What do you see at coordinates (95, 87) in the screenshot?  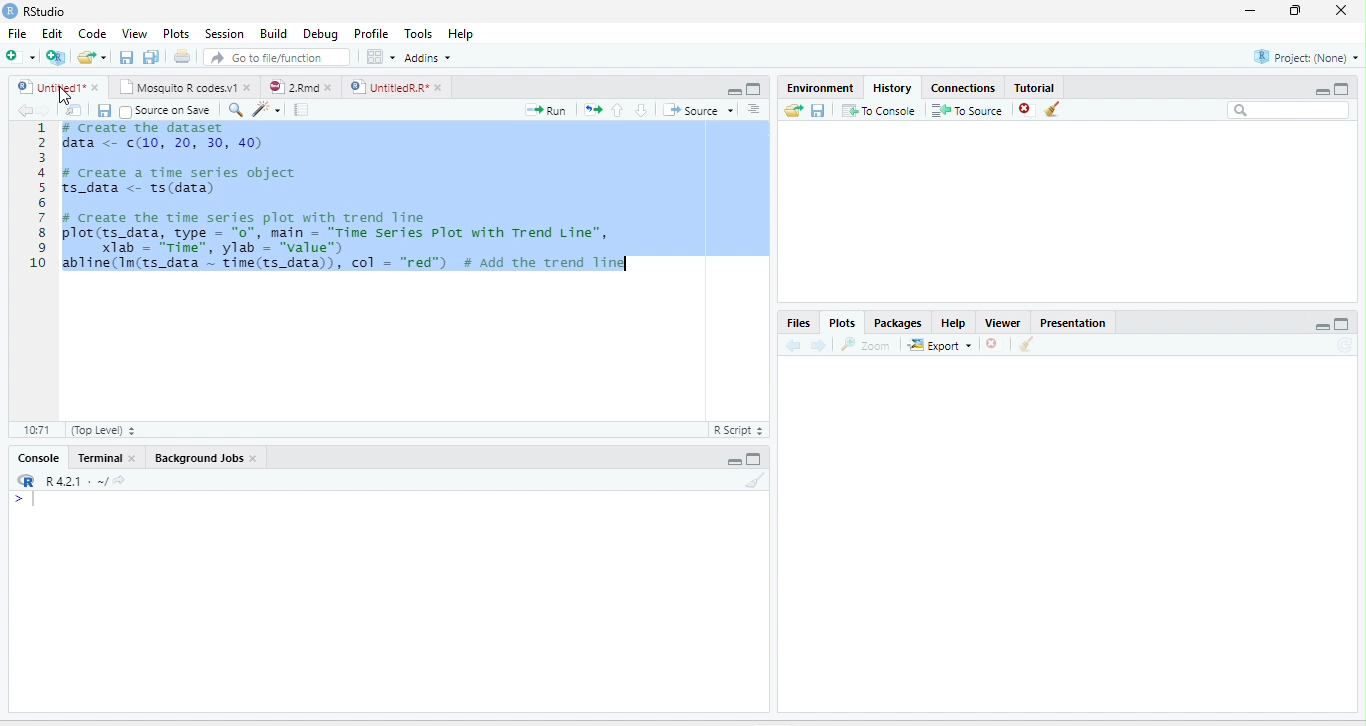 I see `close` at bounding box center [95, 87].